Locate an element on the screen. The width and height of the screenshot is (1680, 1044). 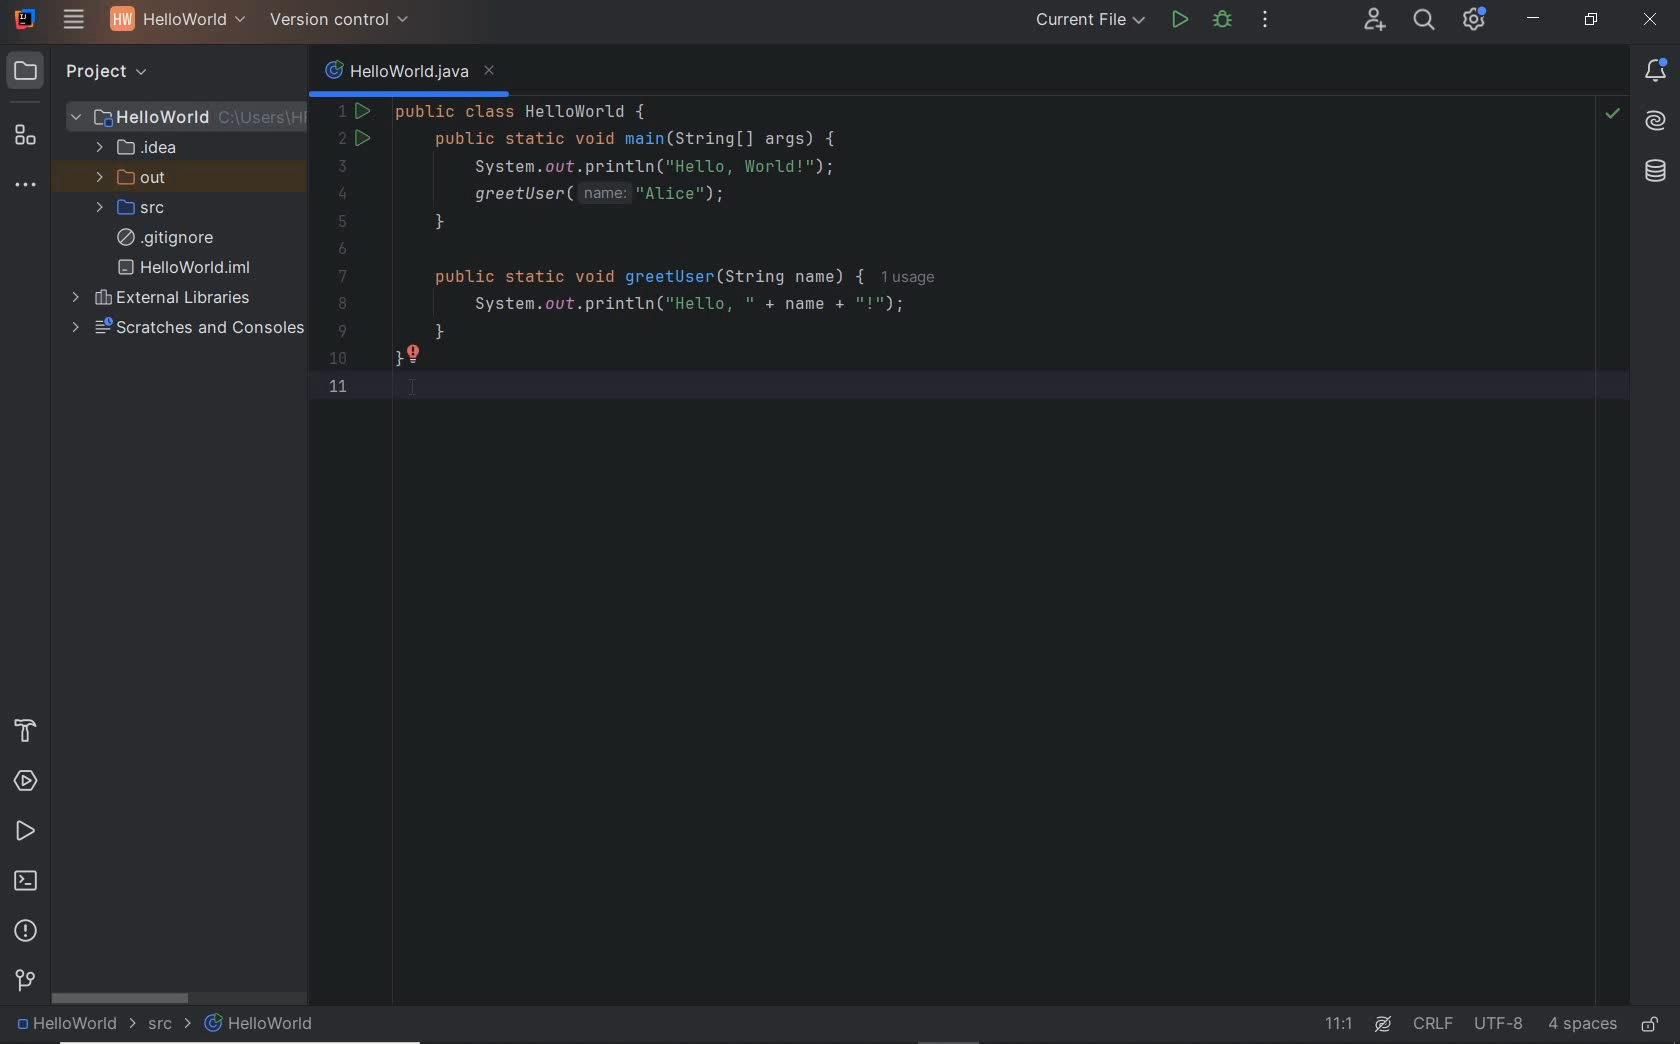
services is located at coordinates (26, 783).